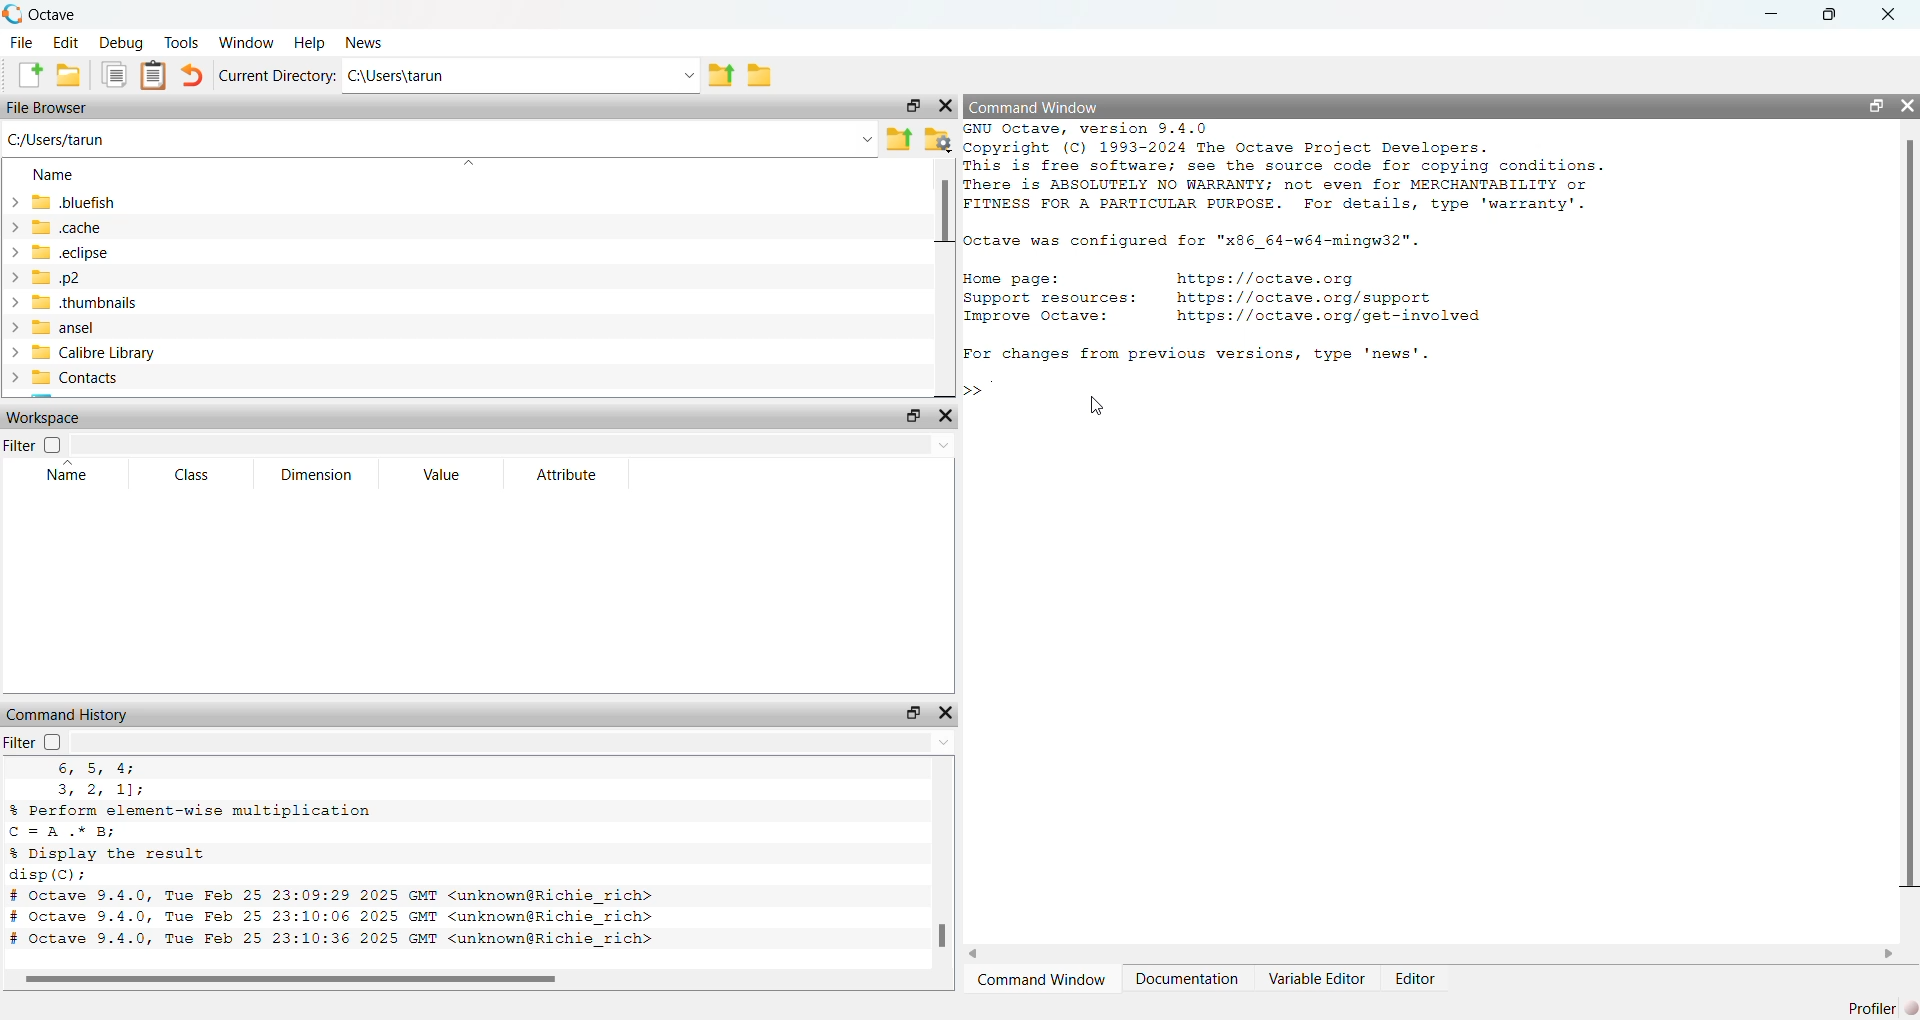  What do you see at coordinates (249, 42) in the screenshot?
I see `‘Window` at bounding box center [249, 42].